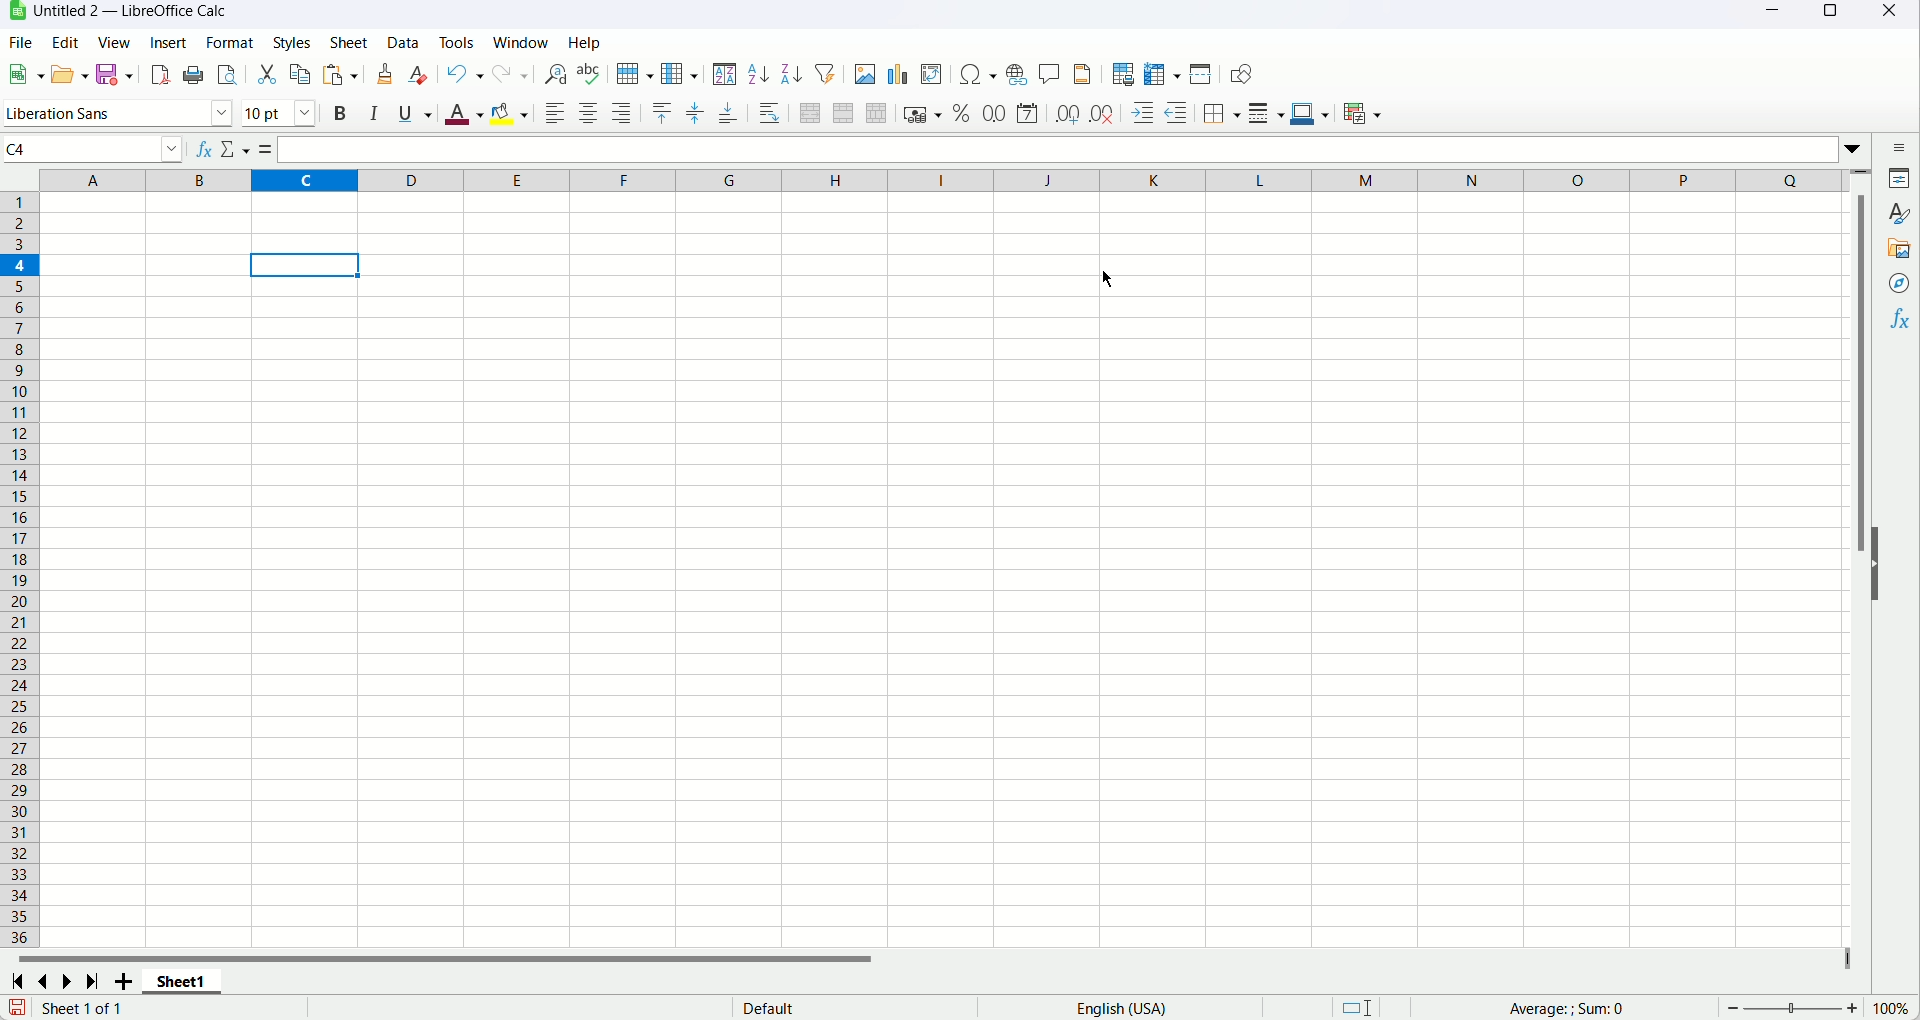 The height and width of the screenshot is (1020, 1920). Describe the element at coordinates (1898, 213) in the screenshot. I see `Styles` at that location.